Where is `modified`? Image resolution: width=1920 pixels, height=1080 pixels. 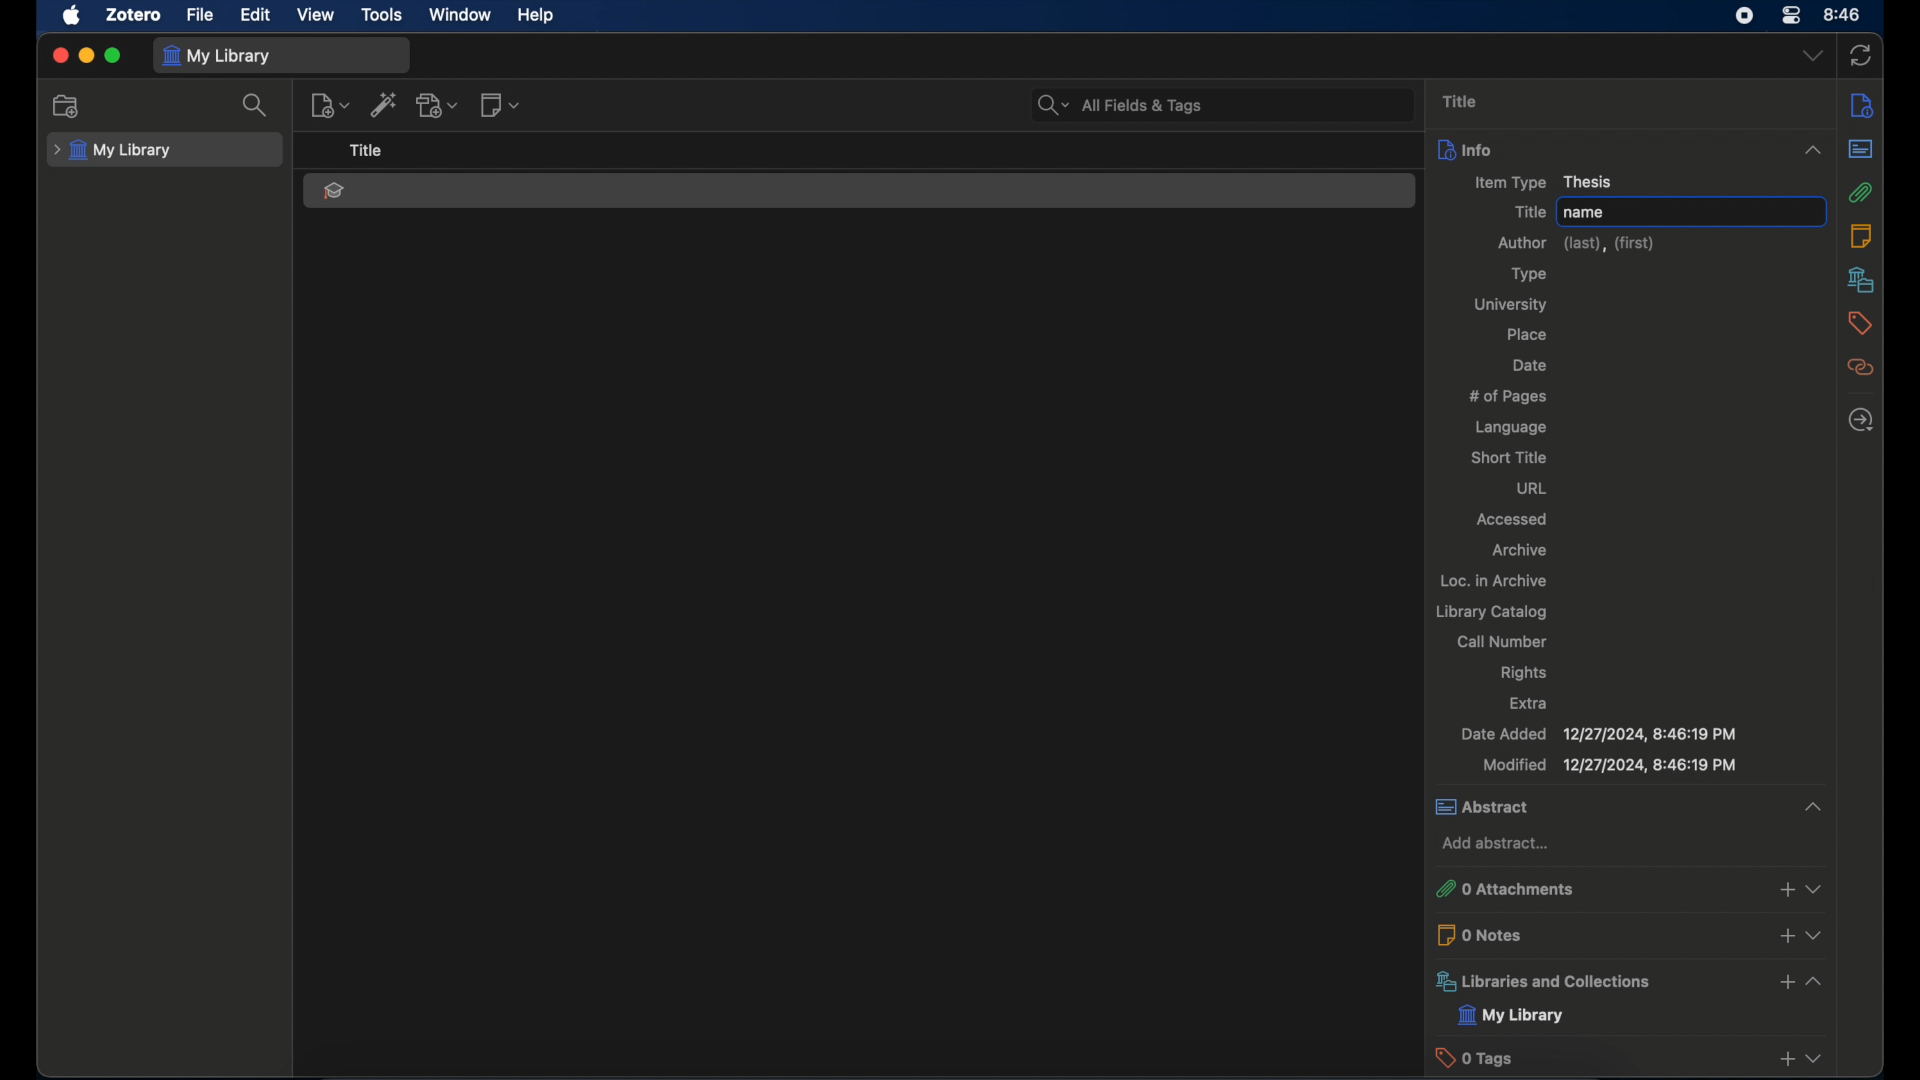 modified is located at coordinates (1609, 766).